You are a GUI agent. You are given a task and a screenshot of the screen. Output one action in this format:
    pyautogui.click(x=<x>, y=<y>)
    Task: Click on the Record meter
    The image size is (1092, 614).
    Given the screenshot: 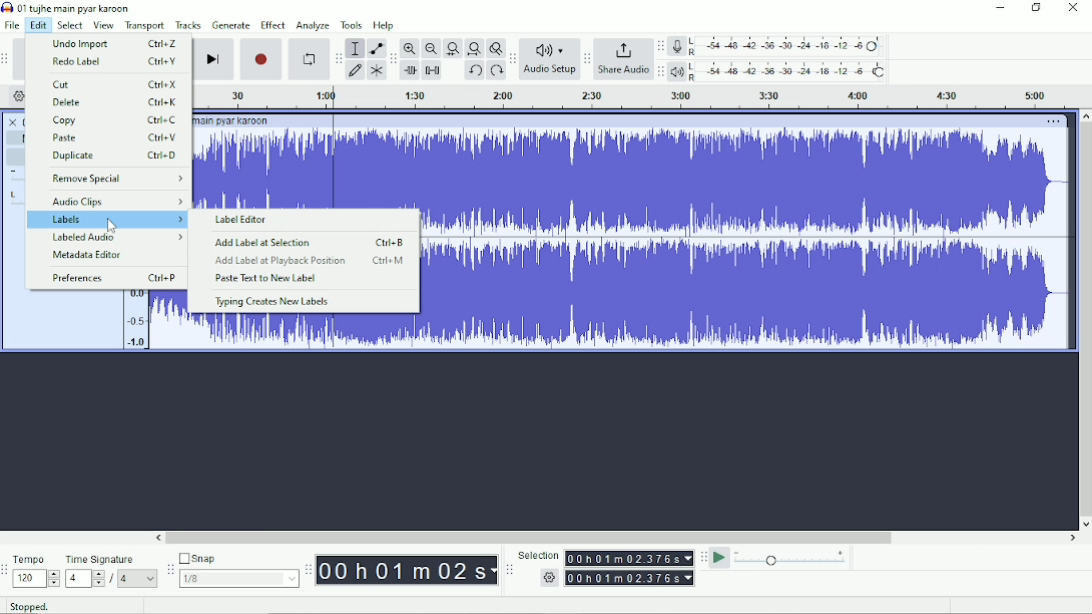 What is the action you would take?
    pyautogui.click(x=779, y=47)
    